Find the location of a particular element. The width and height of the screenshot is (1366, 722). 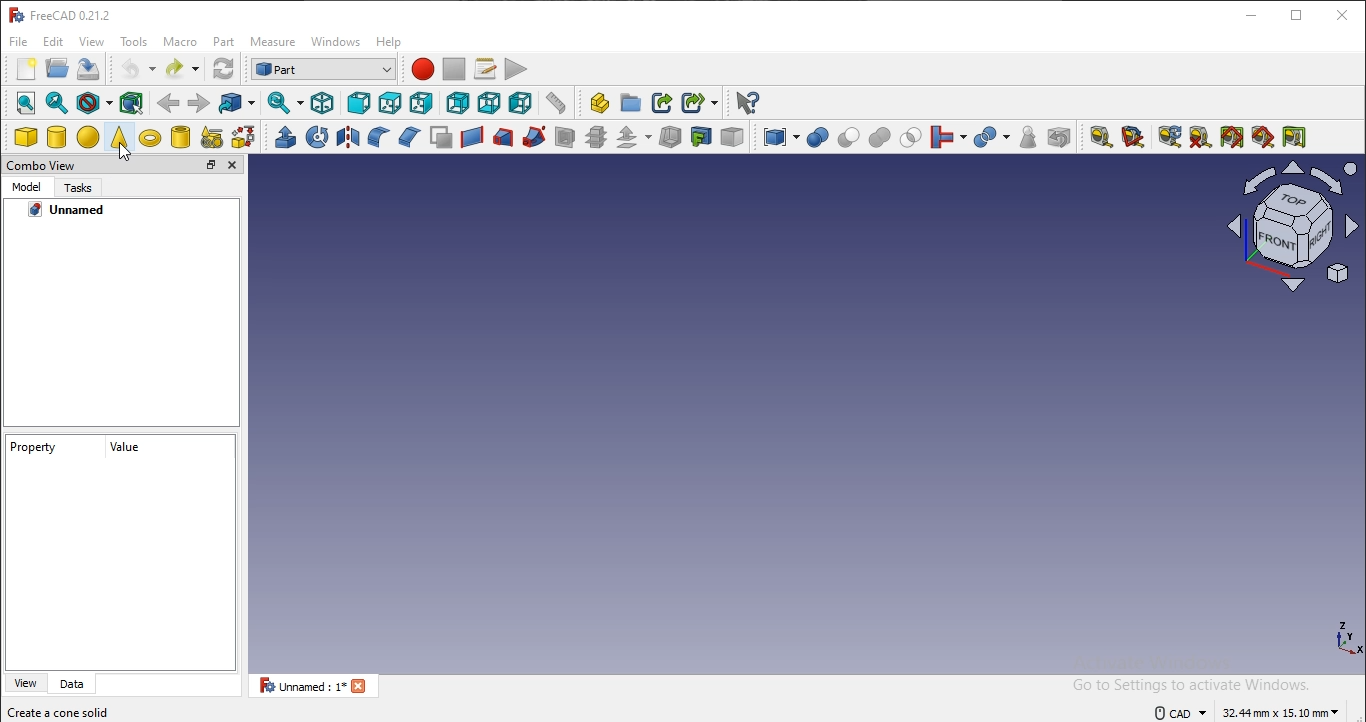

front is located at coordinates (357, 102).